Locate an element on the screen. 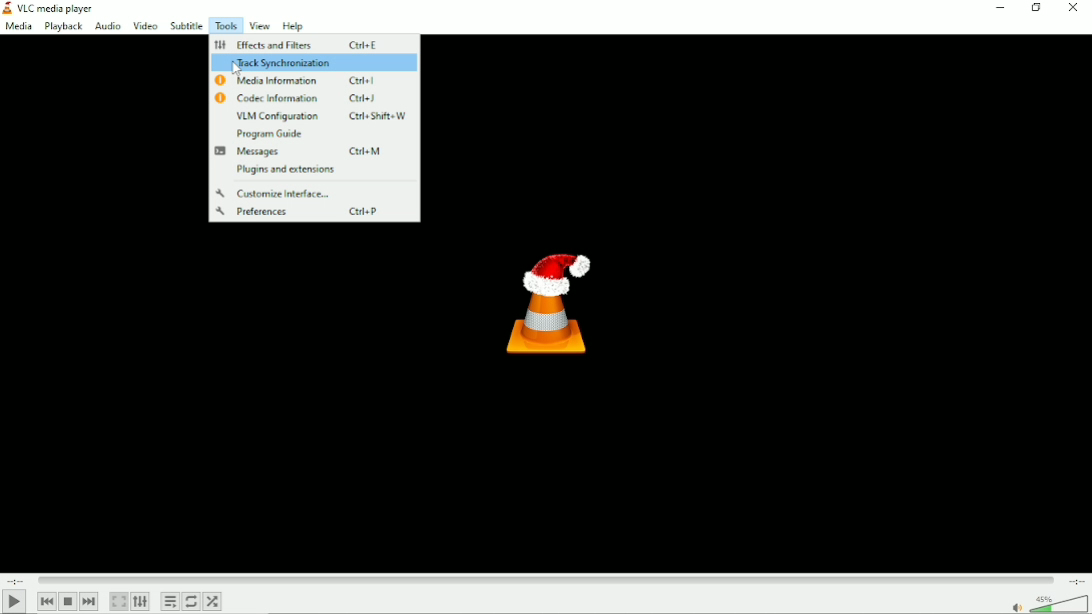  Next is located at coordinates (90, 601).